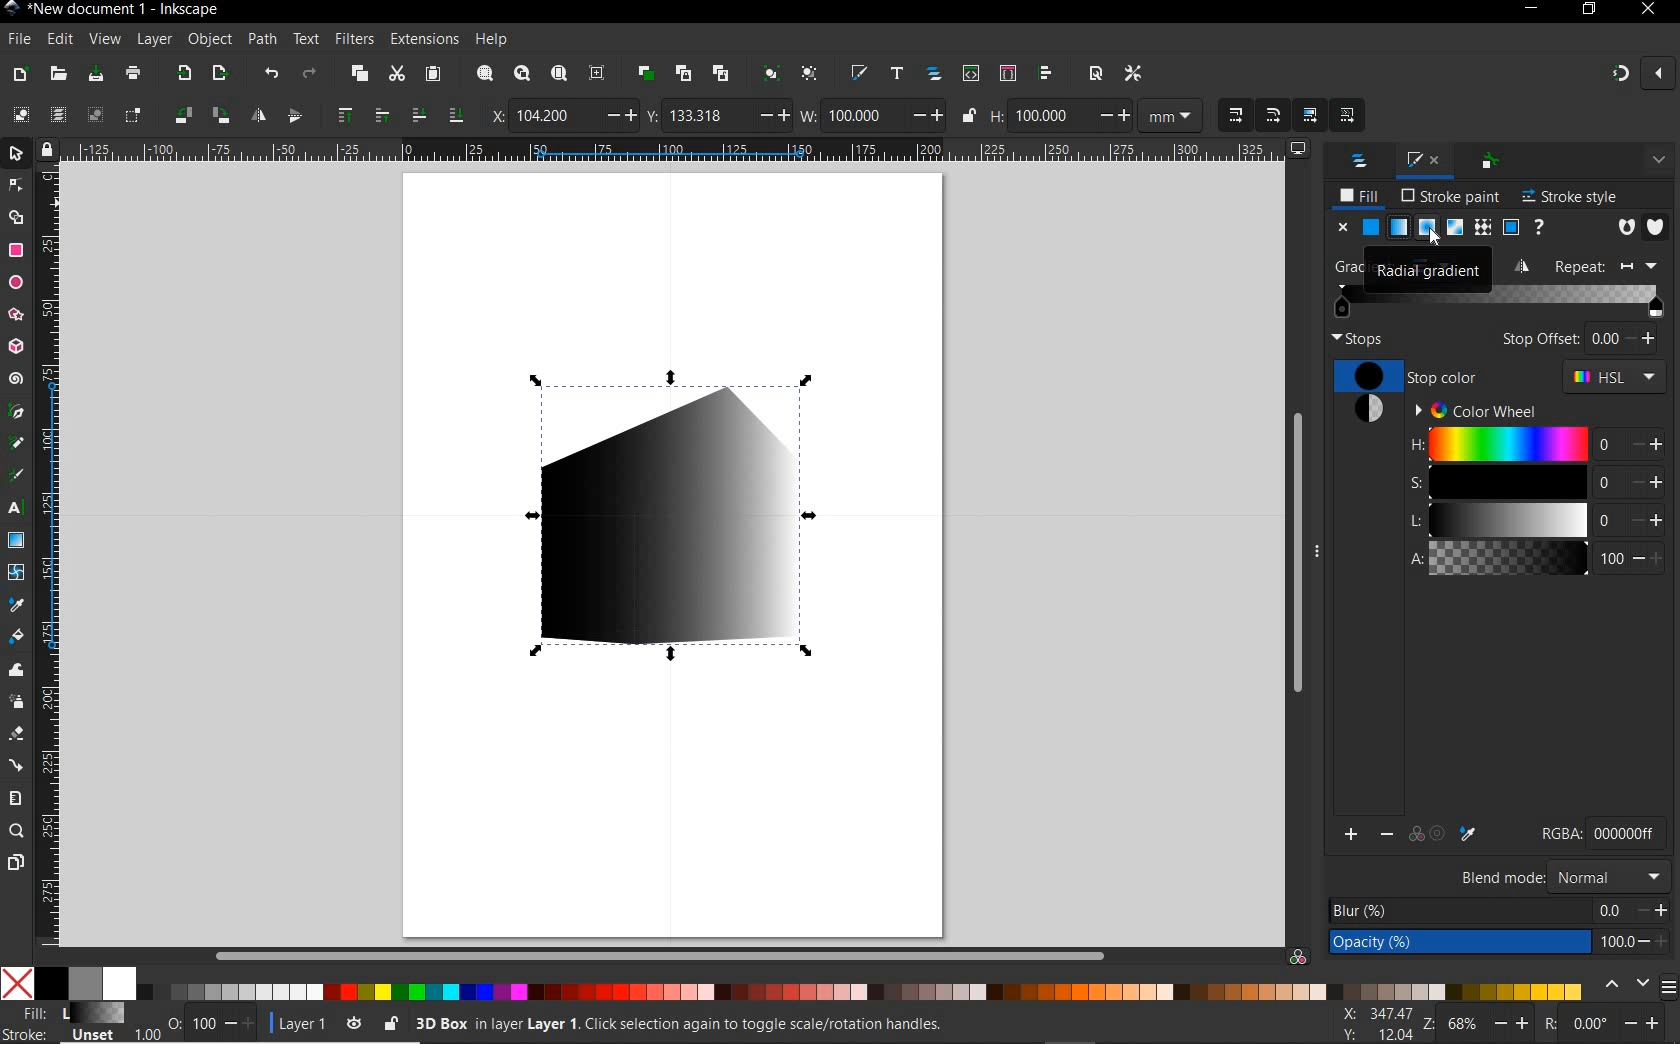 Image resolution: width=1680 pixels, height=1044 pixels. What do you see at coordinates (618, 116) in the screenshot?
I see `increase/decrease` at bounding box center [618, 116].